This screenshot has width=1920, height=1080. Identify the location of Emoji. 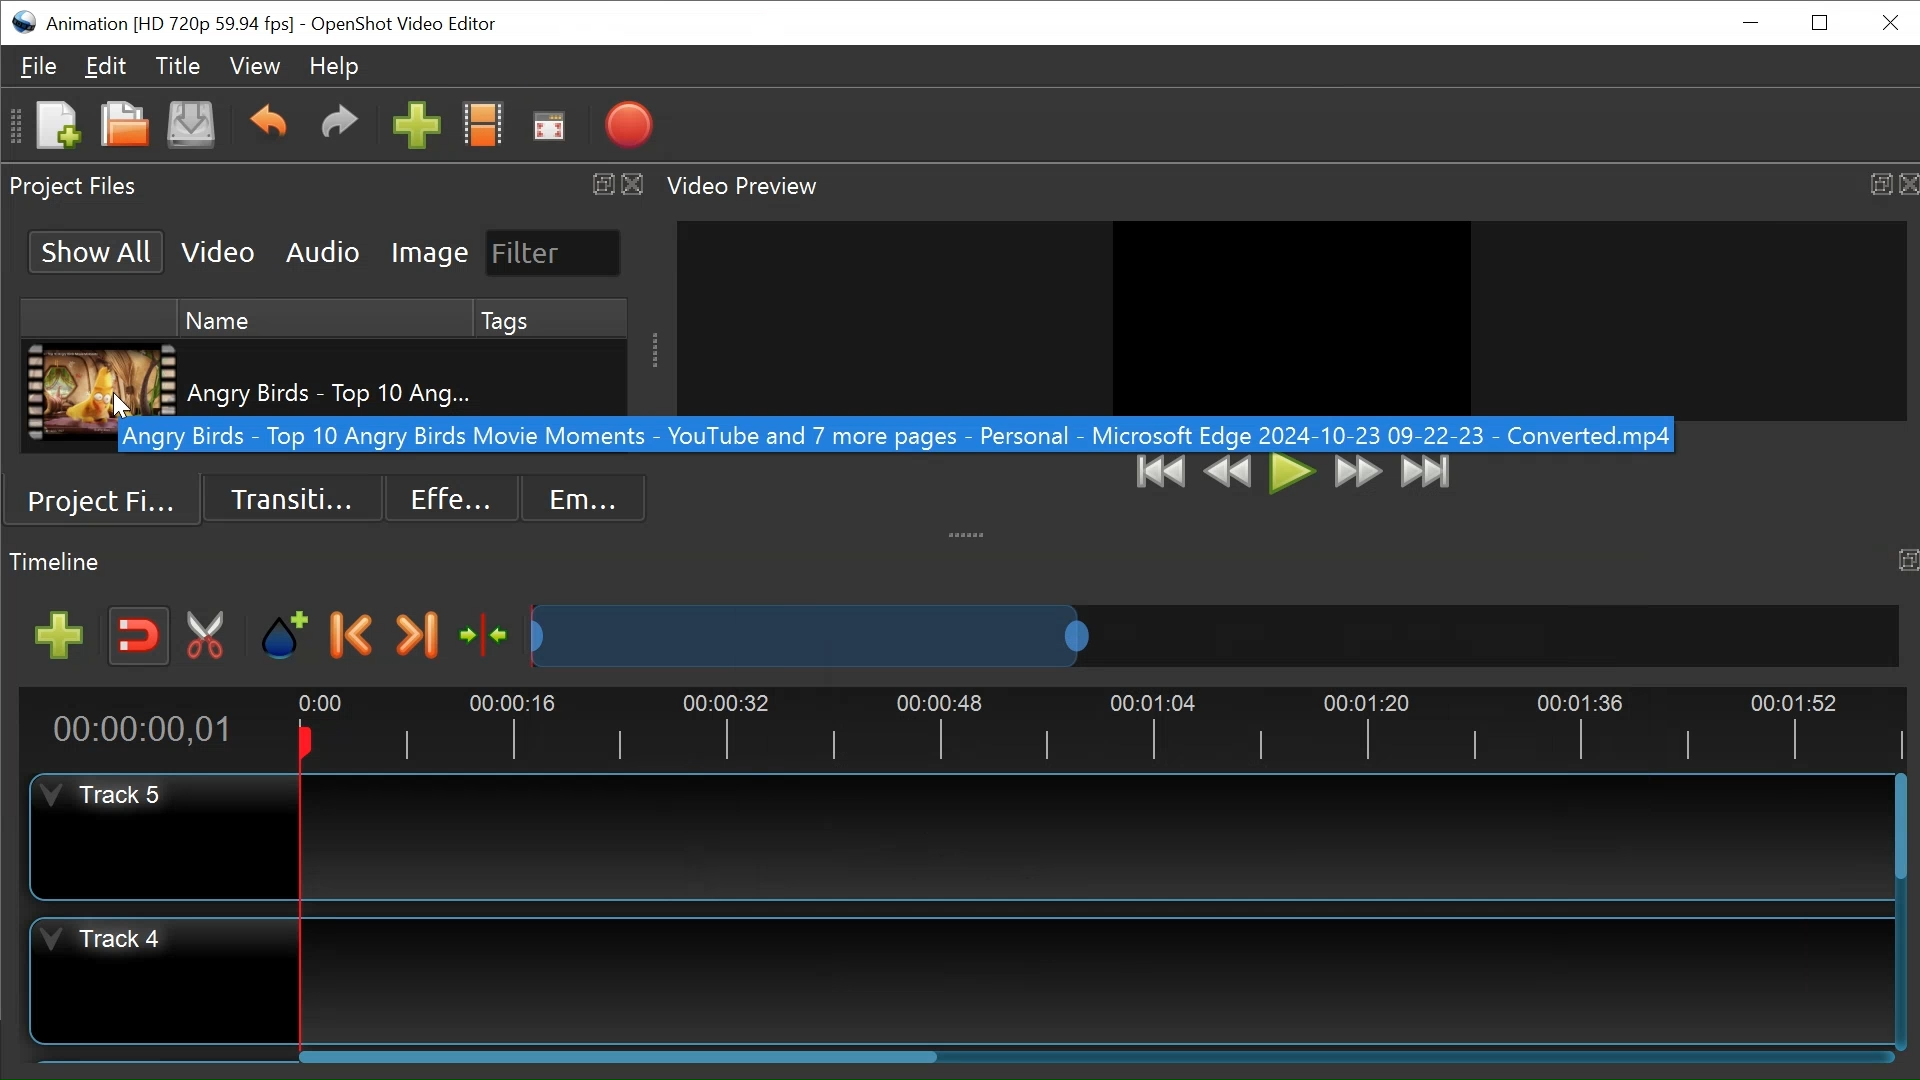
(584, 499).